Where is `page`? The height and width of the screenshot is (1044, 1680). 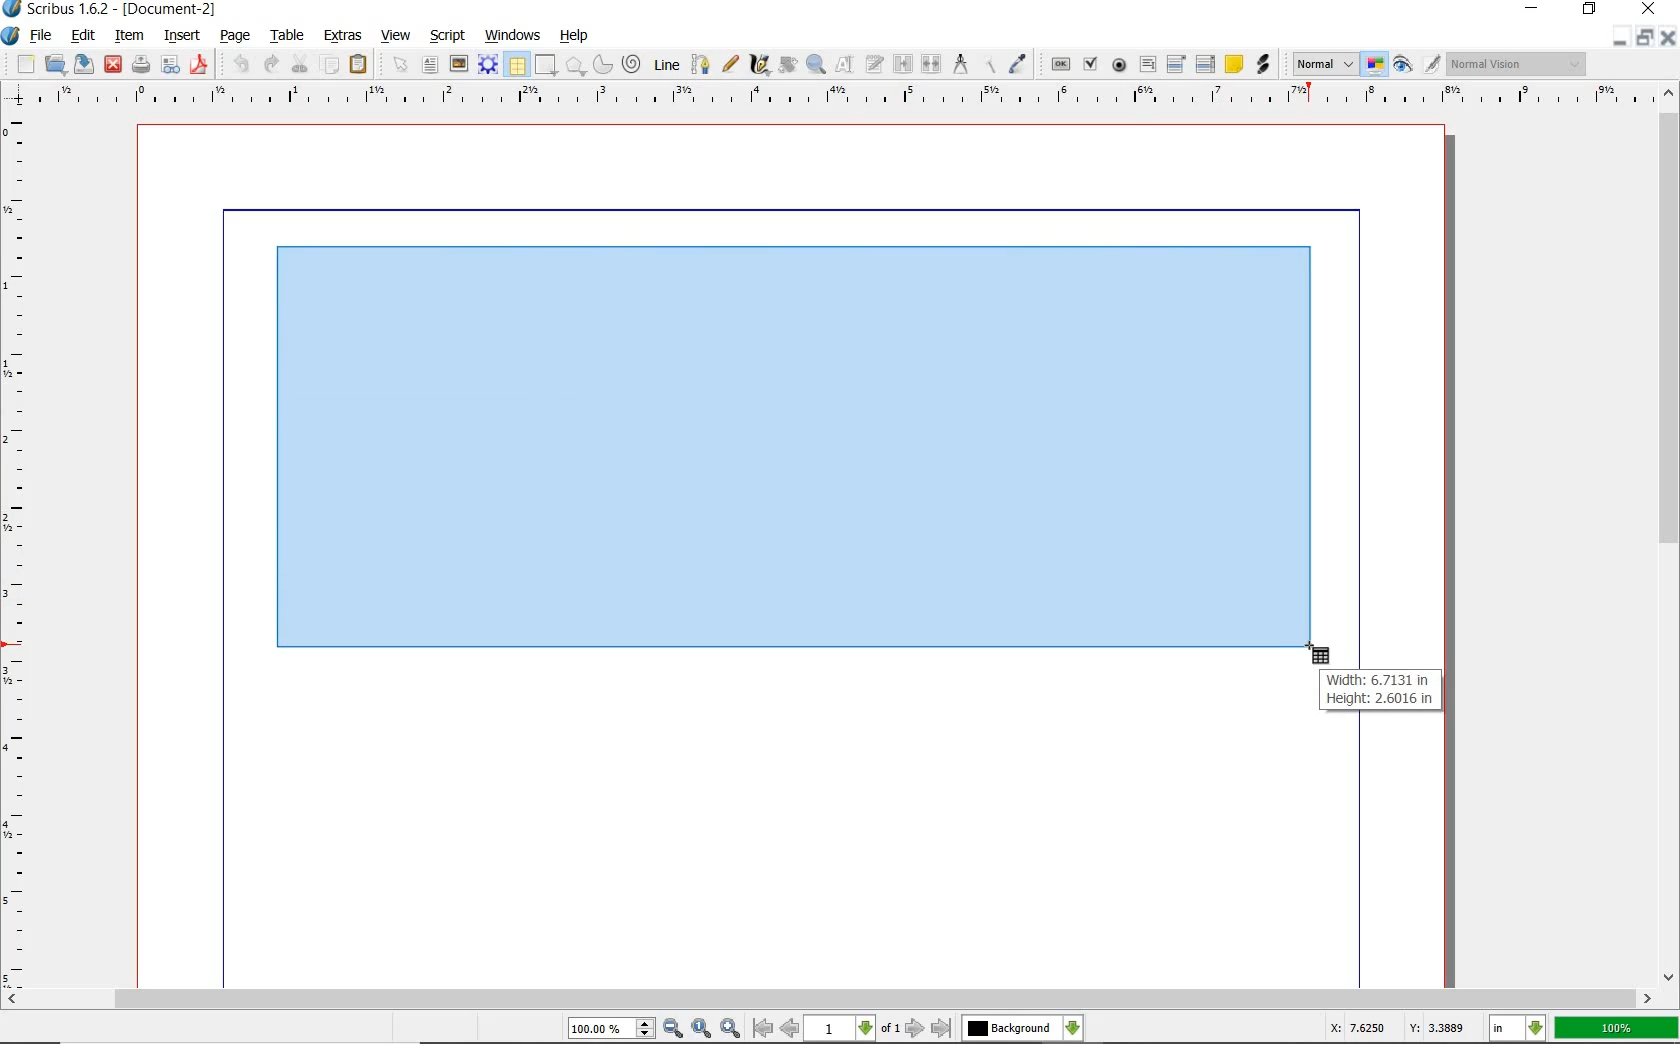 page is located at coordinates (238, 38).